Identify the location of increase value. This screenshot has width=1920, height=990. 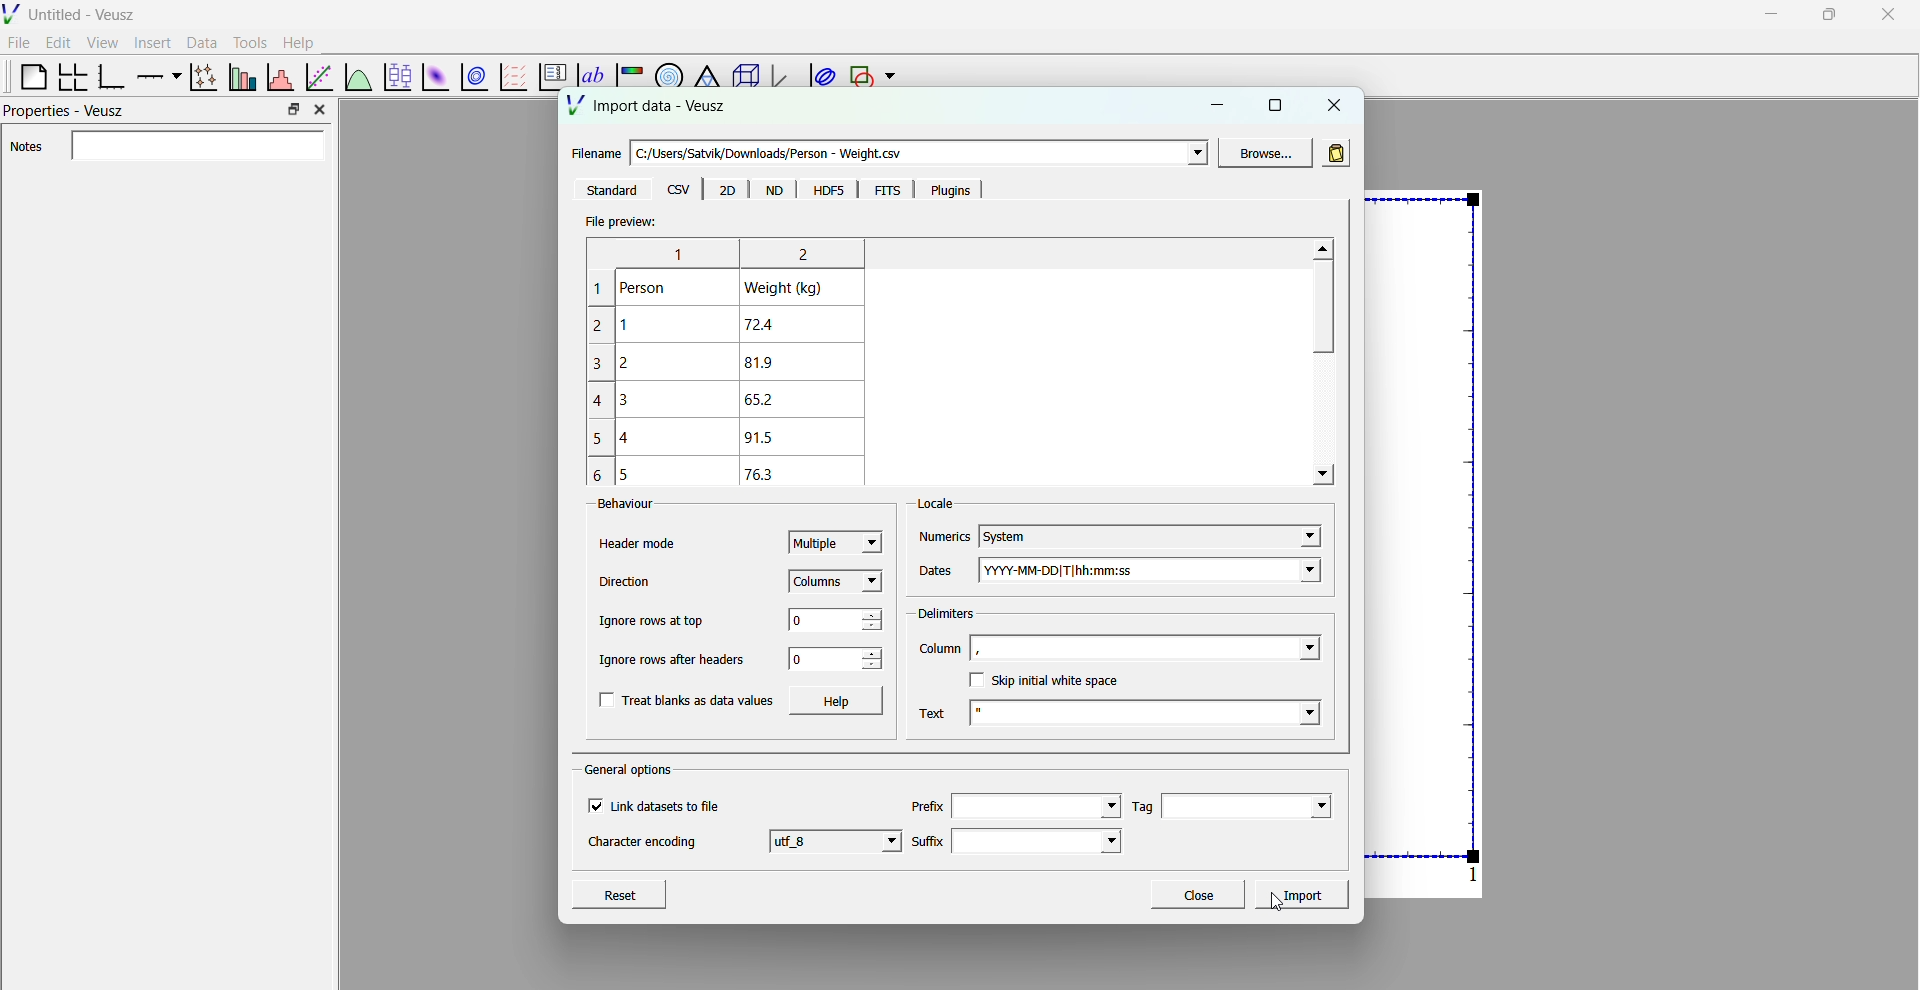
(875, 653).